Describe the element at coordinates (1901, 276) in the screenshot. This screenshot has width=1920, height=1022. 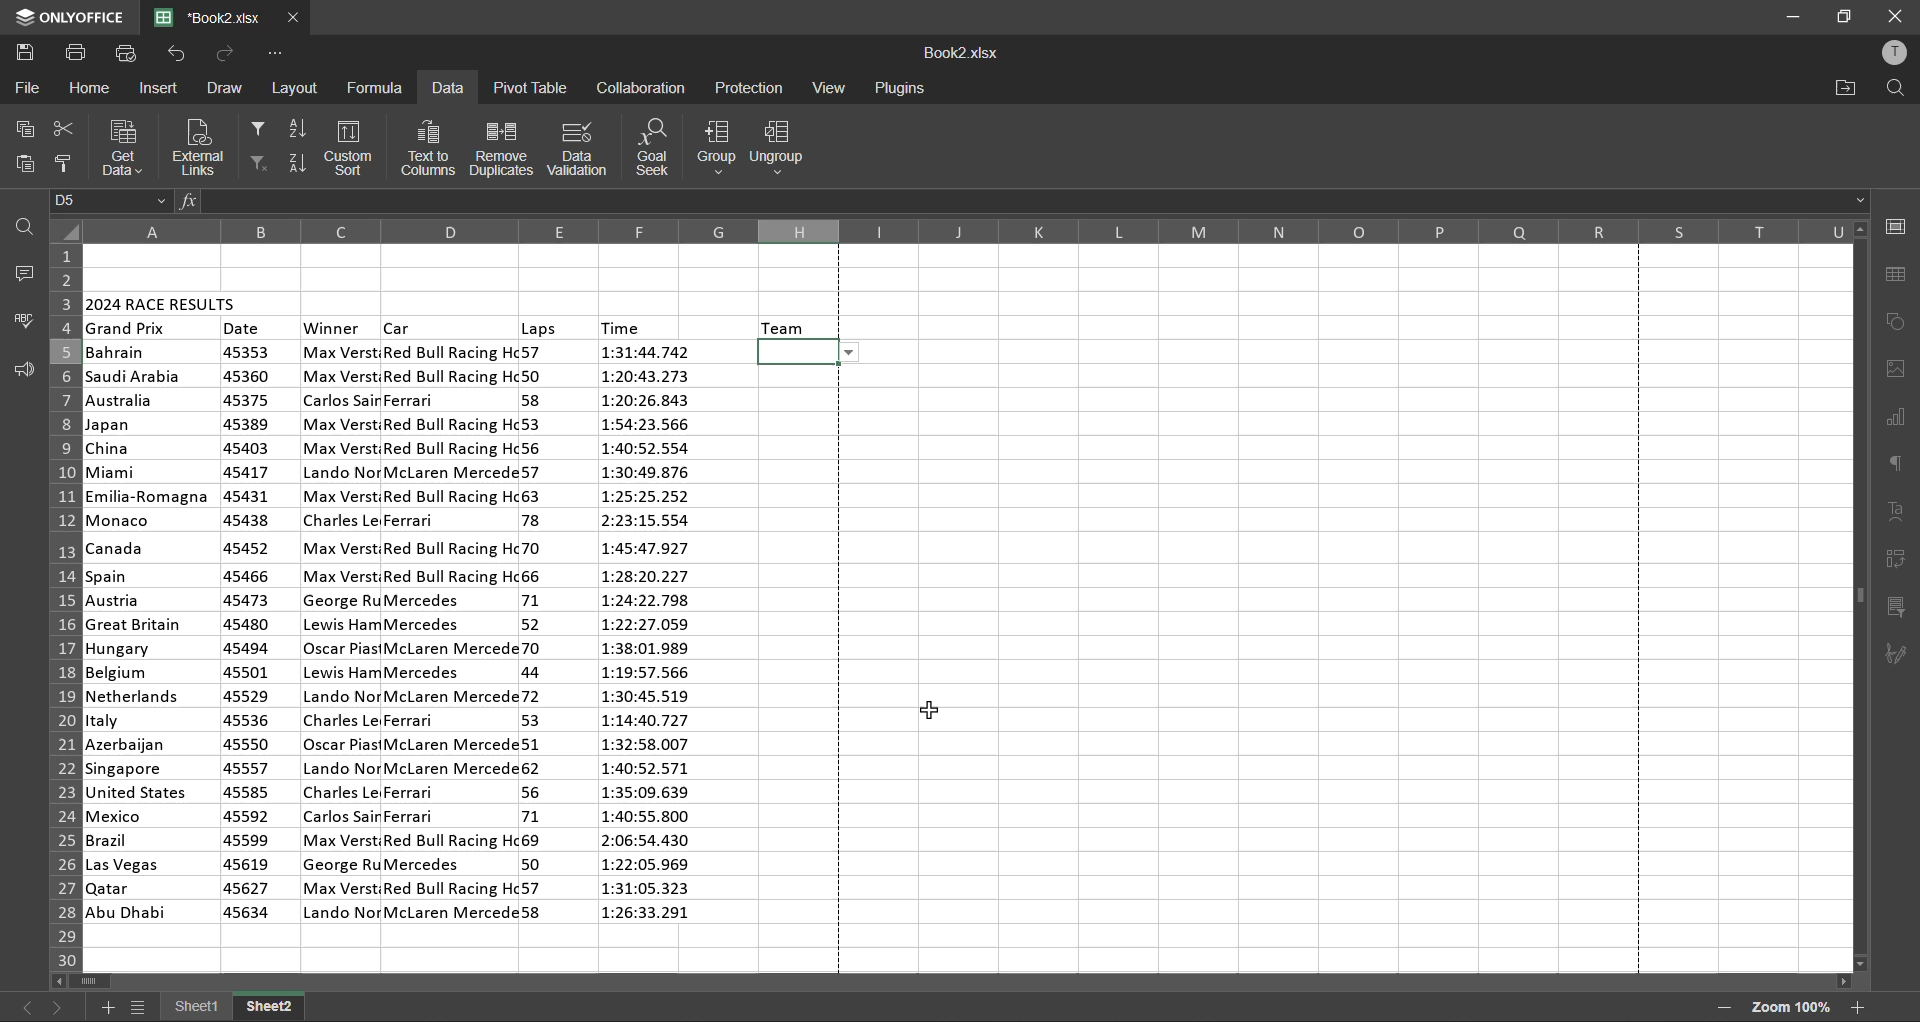
I see `table` at that location.